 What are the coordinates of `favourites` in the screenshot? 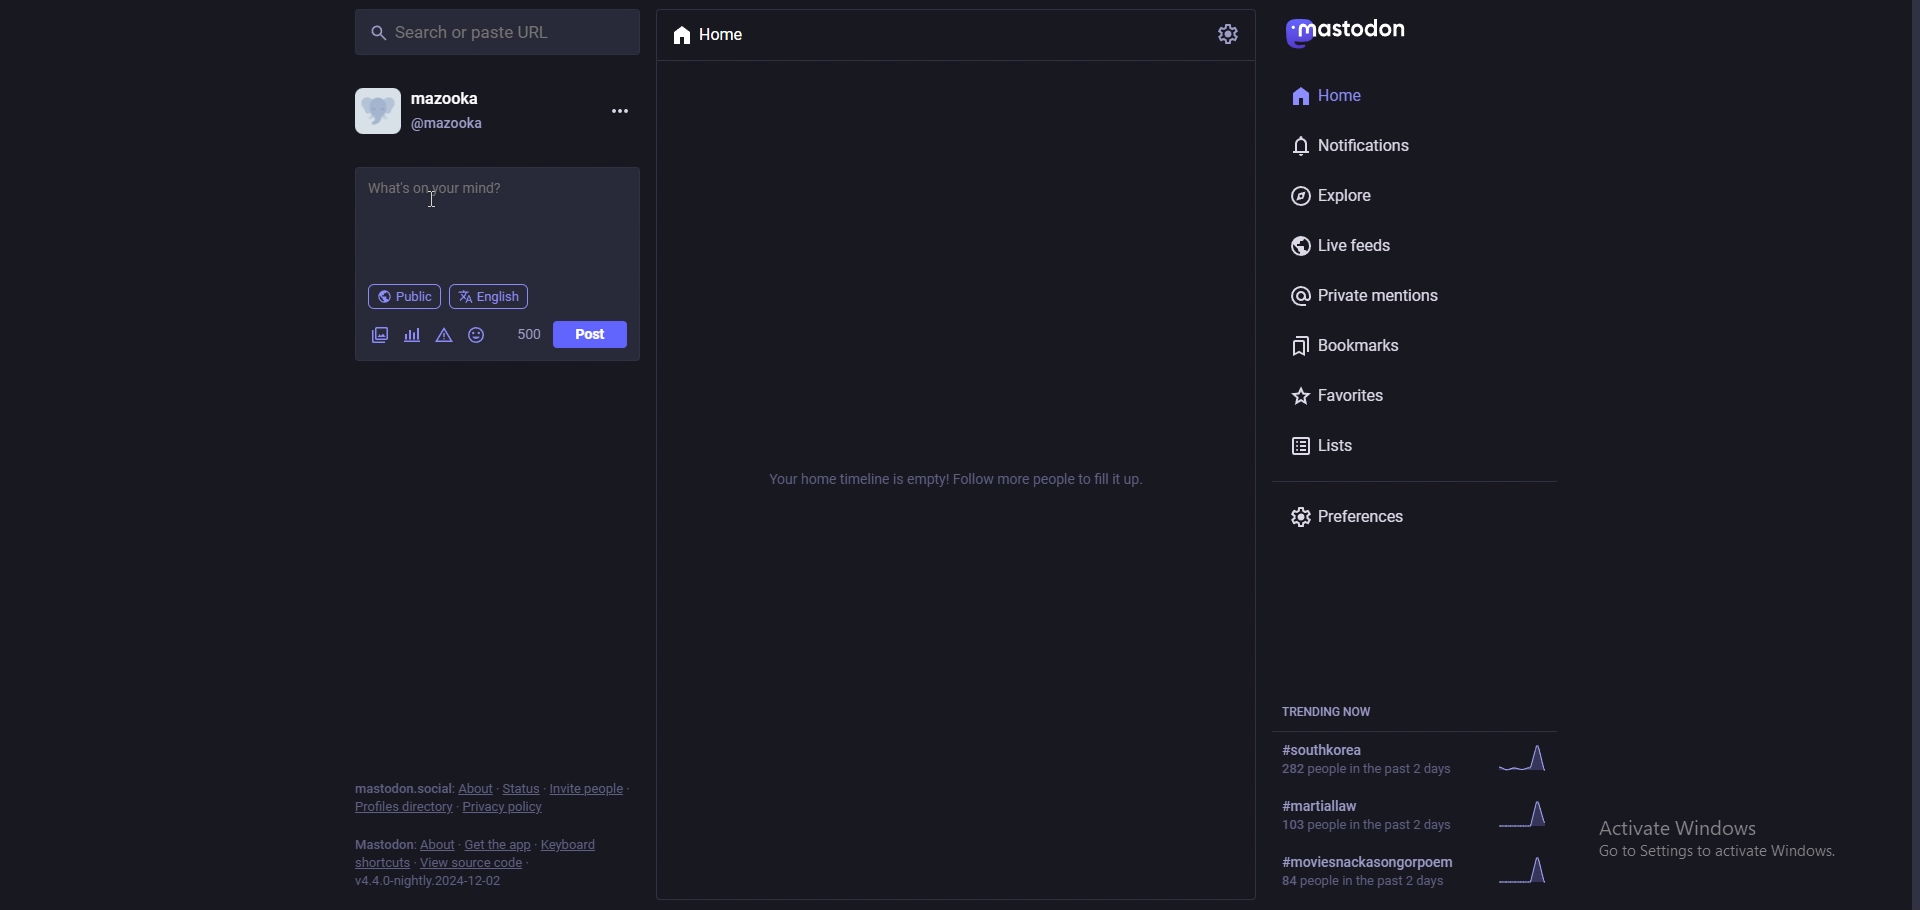 It's located at (1398, 396).